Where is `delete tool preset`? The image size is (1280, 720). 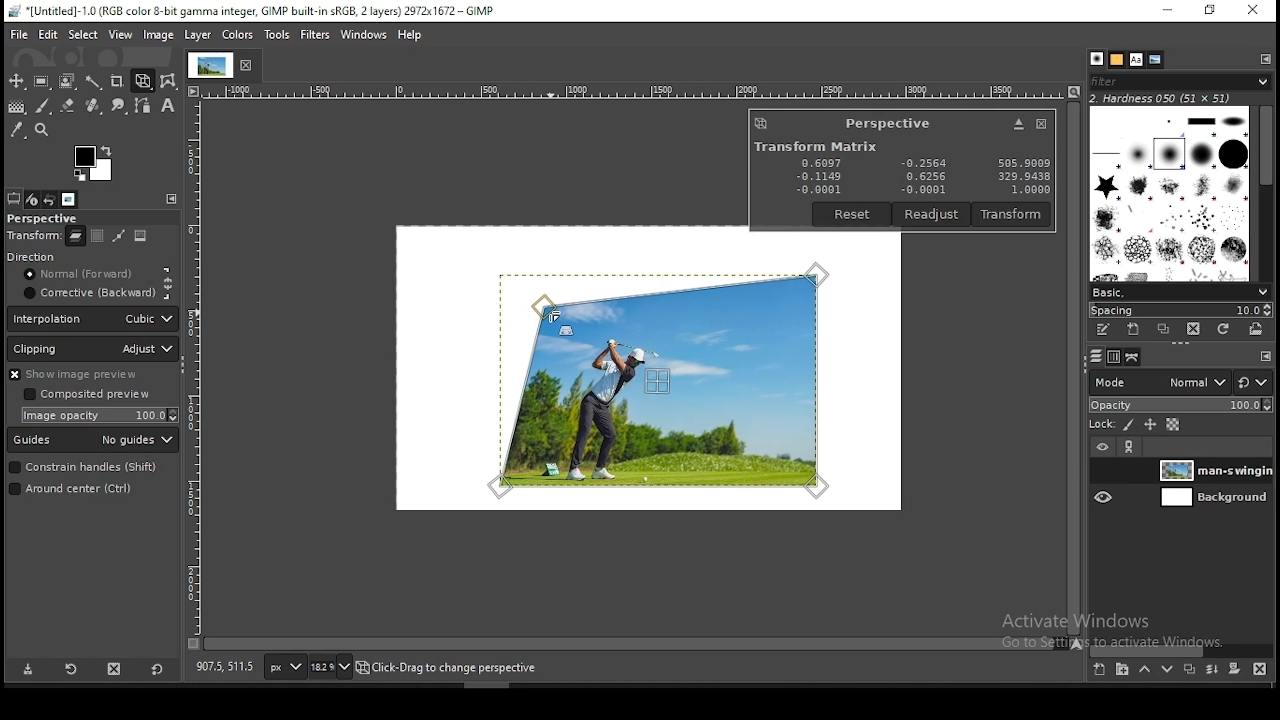
delete tool preset is located at coordinates (116, 668).